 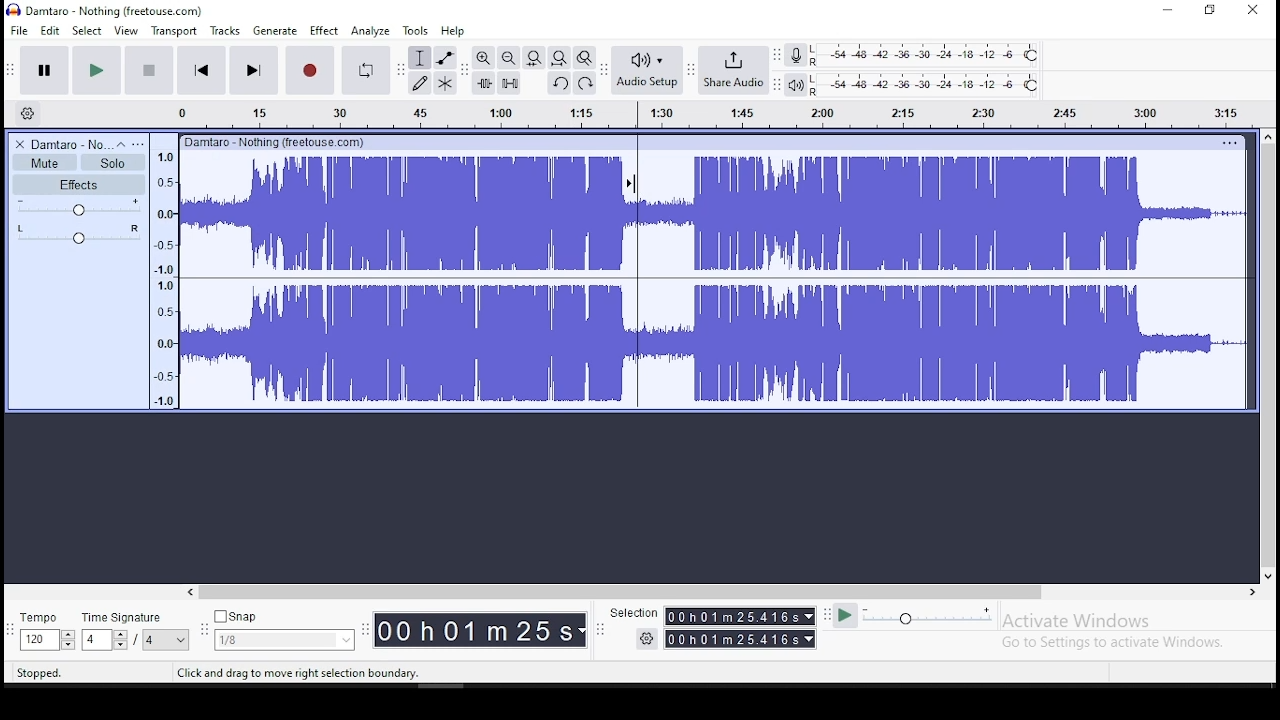 What do you see at coordinates (445, 57) in the screenshot?
I see `envelope tool` at bounding box center [445, 57].